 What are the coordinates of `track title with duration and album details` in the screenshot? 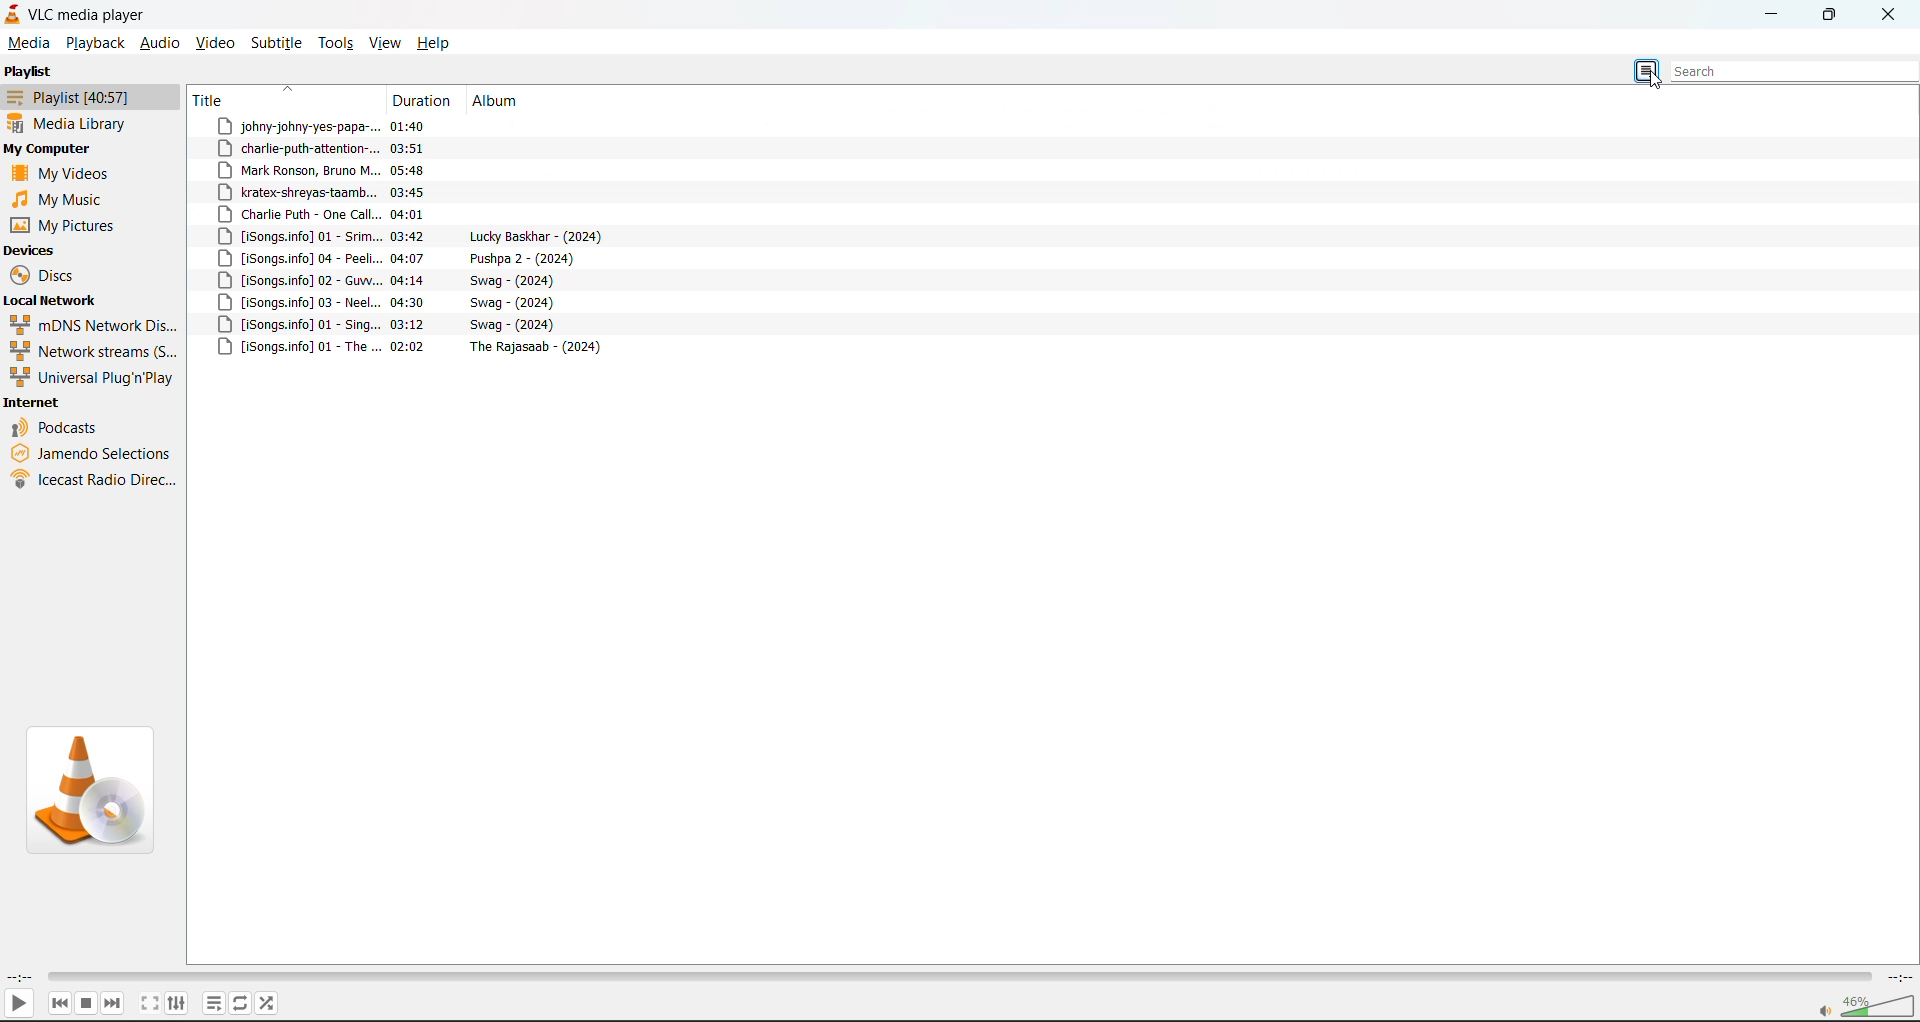 It's located at (395, 324).